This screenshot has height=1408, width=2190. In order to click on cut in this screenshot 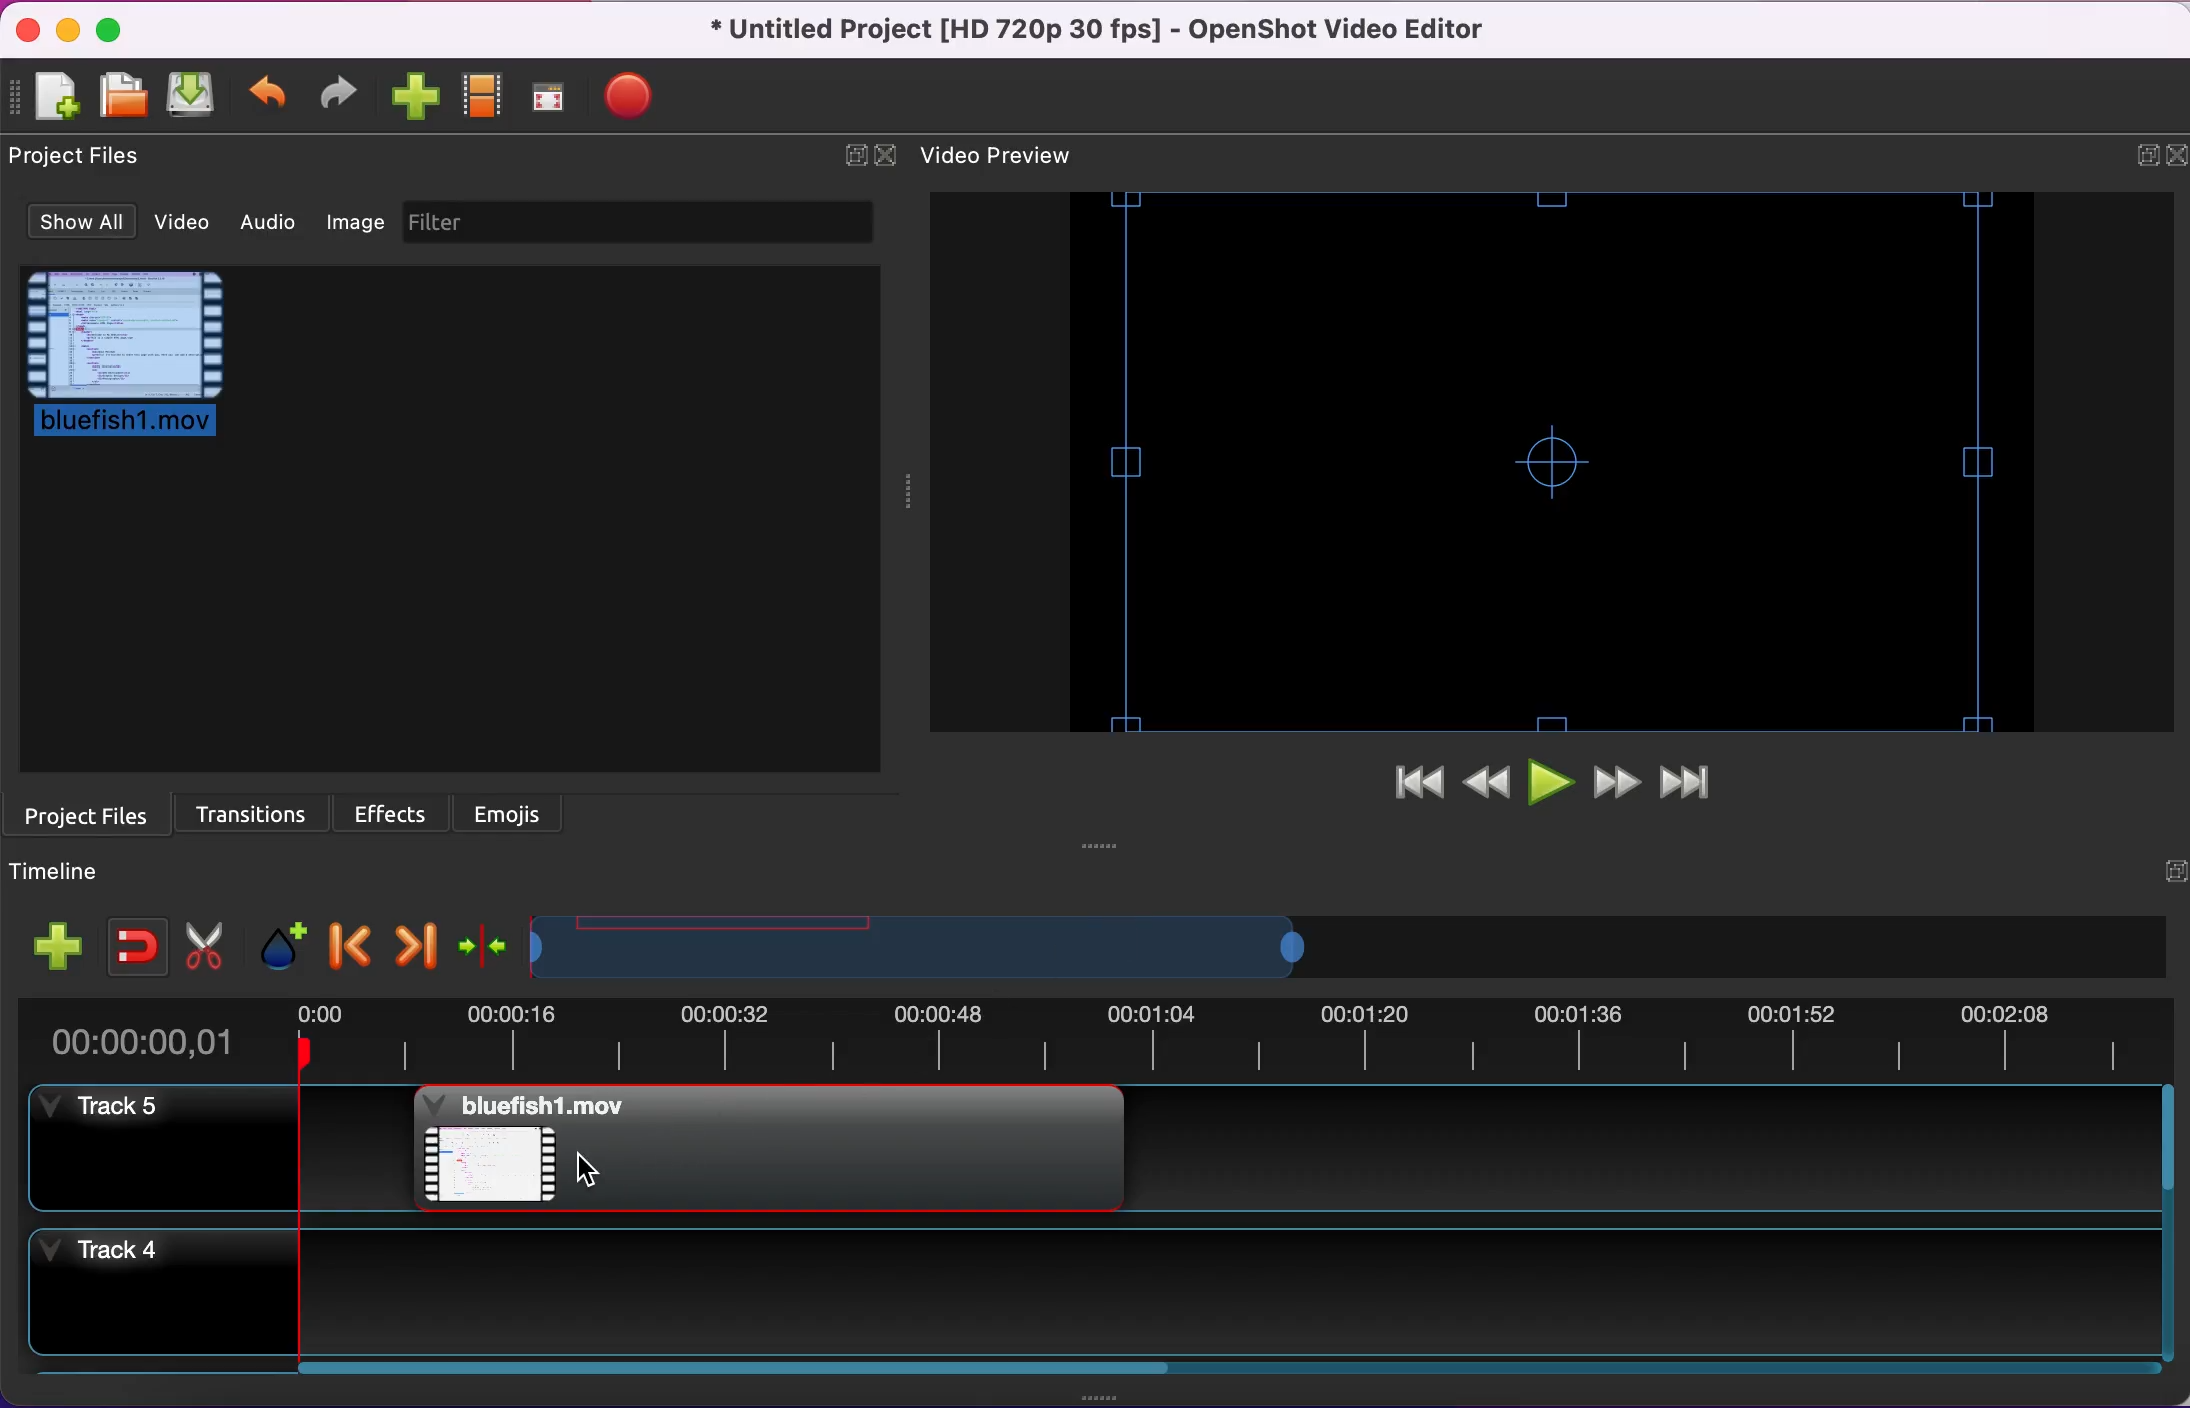, I will do `click(212, 944)`.